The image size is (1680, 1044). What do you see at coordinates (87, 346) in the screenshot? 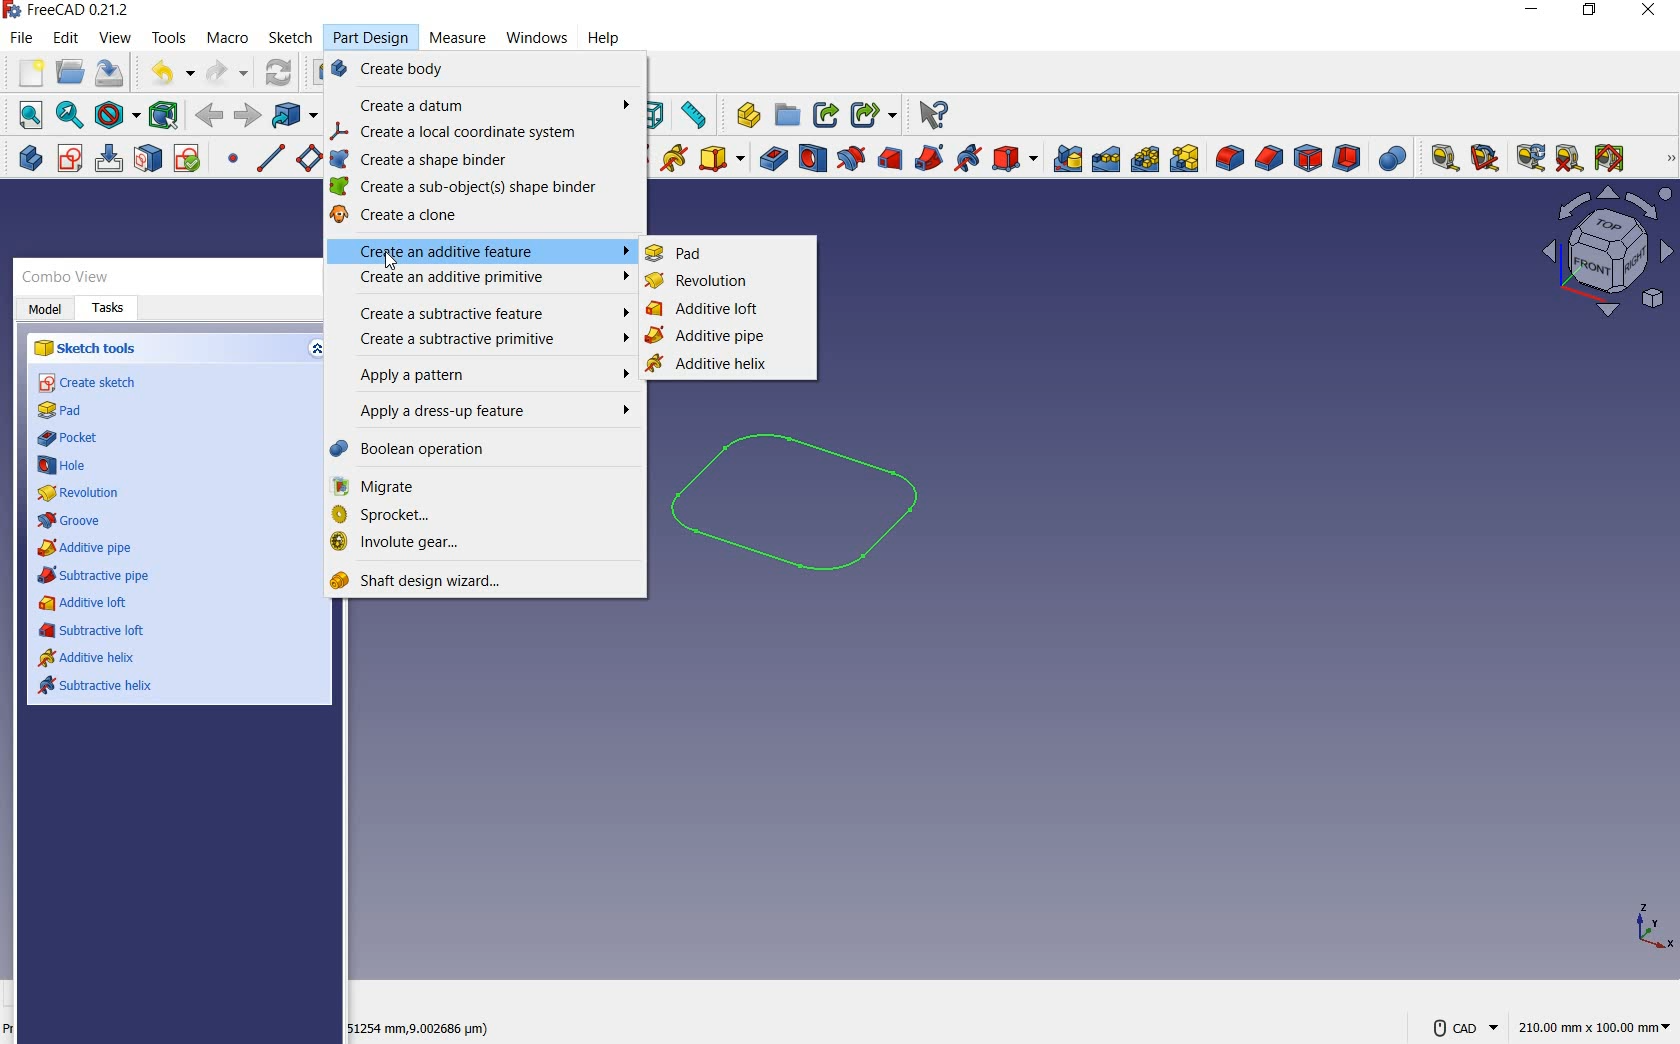
I see `sketch tools` at bounding box center [87, 346].